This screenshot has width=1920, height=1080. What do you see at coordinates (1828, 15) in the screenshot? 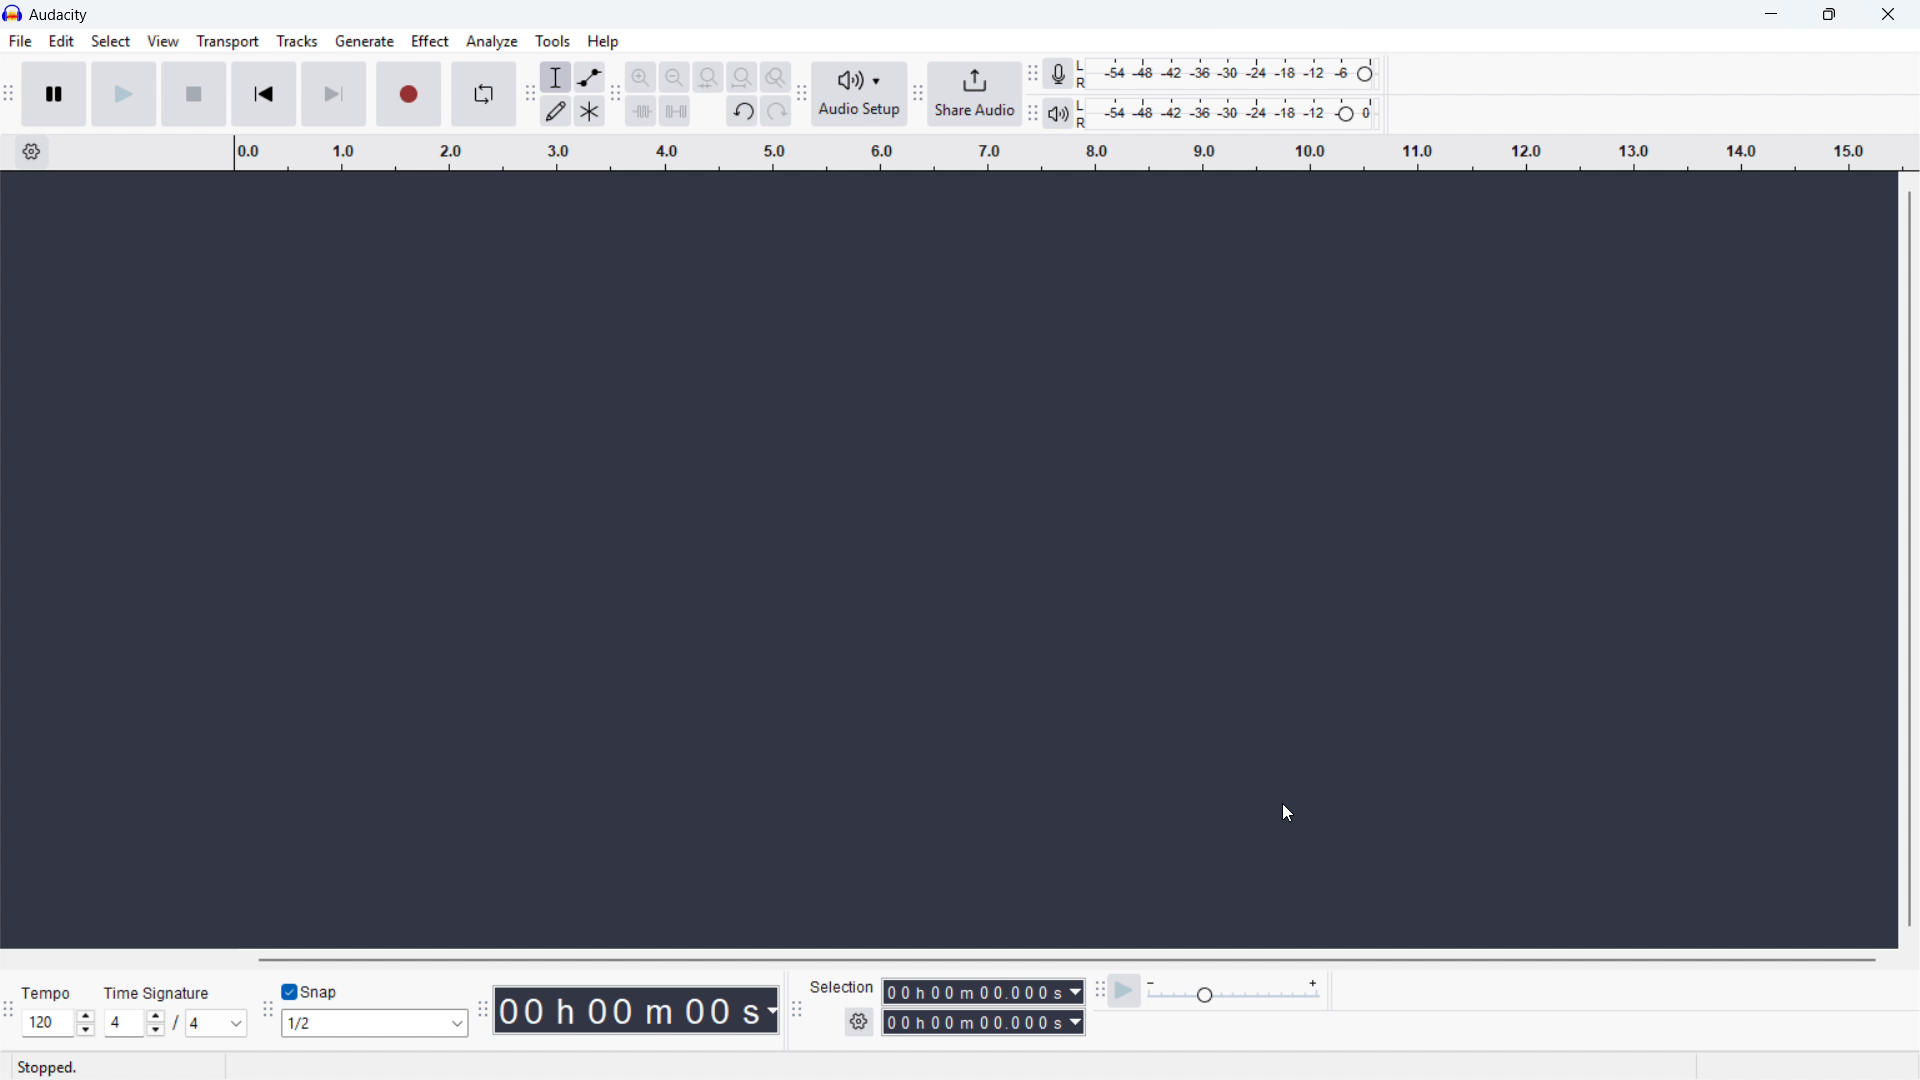
I see `maximize` at bounding box center [1828, 15].